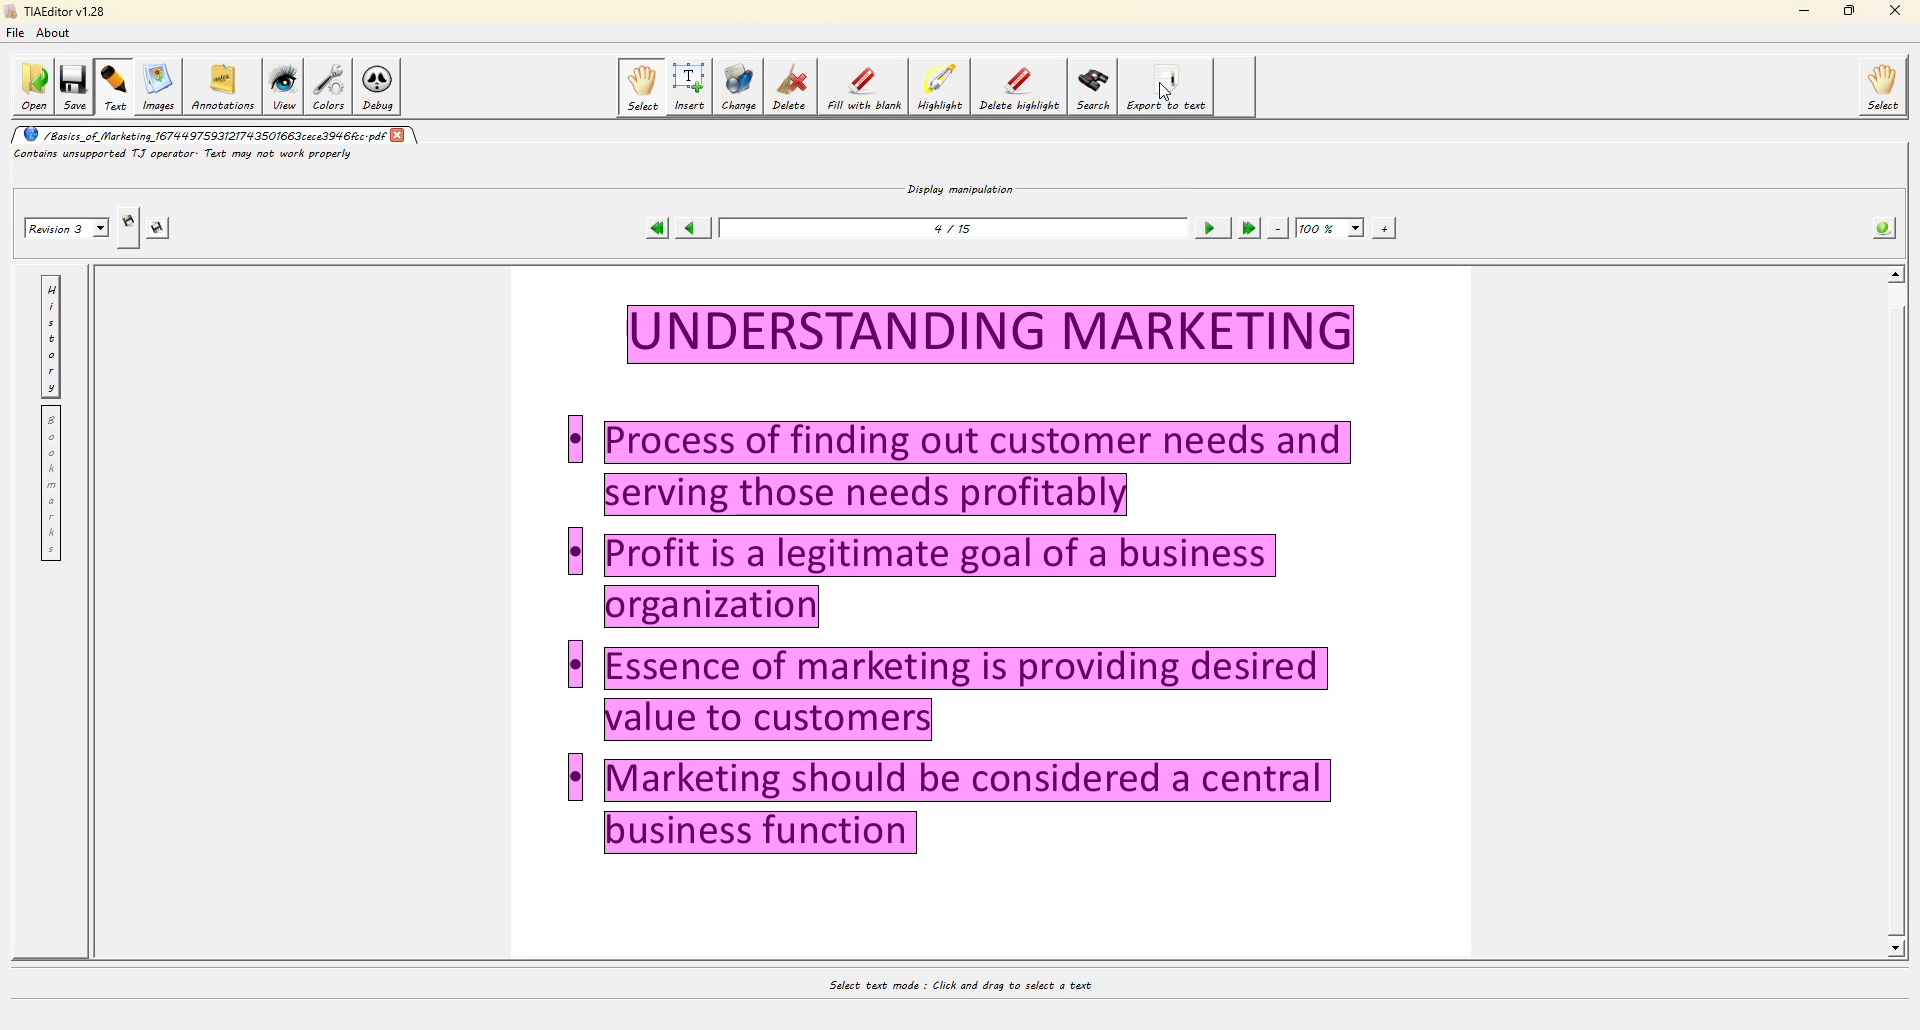 The image size is (1920, 1030). What do you see at coordinates (867, 84) in the screenshot?
I see `fill with blank` at bounding box center [867, 84].